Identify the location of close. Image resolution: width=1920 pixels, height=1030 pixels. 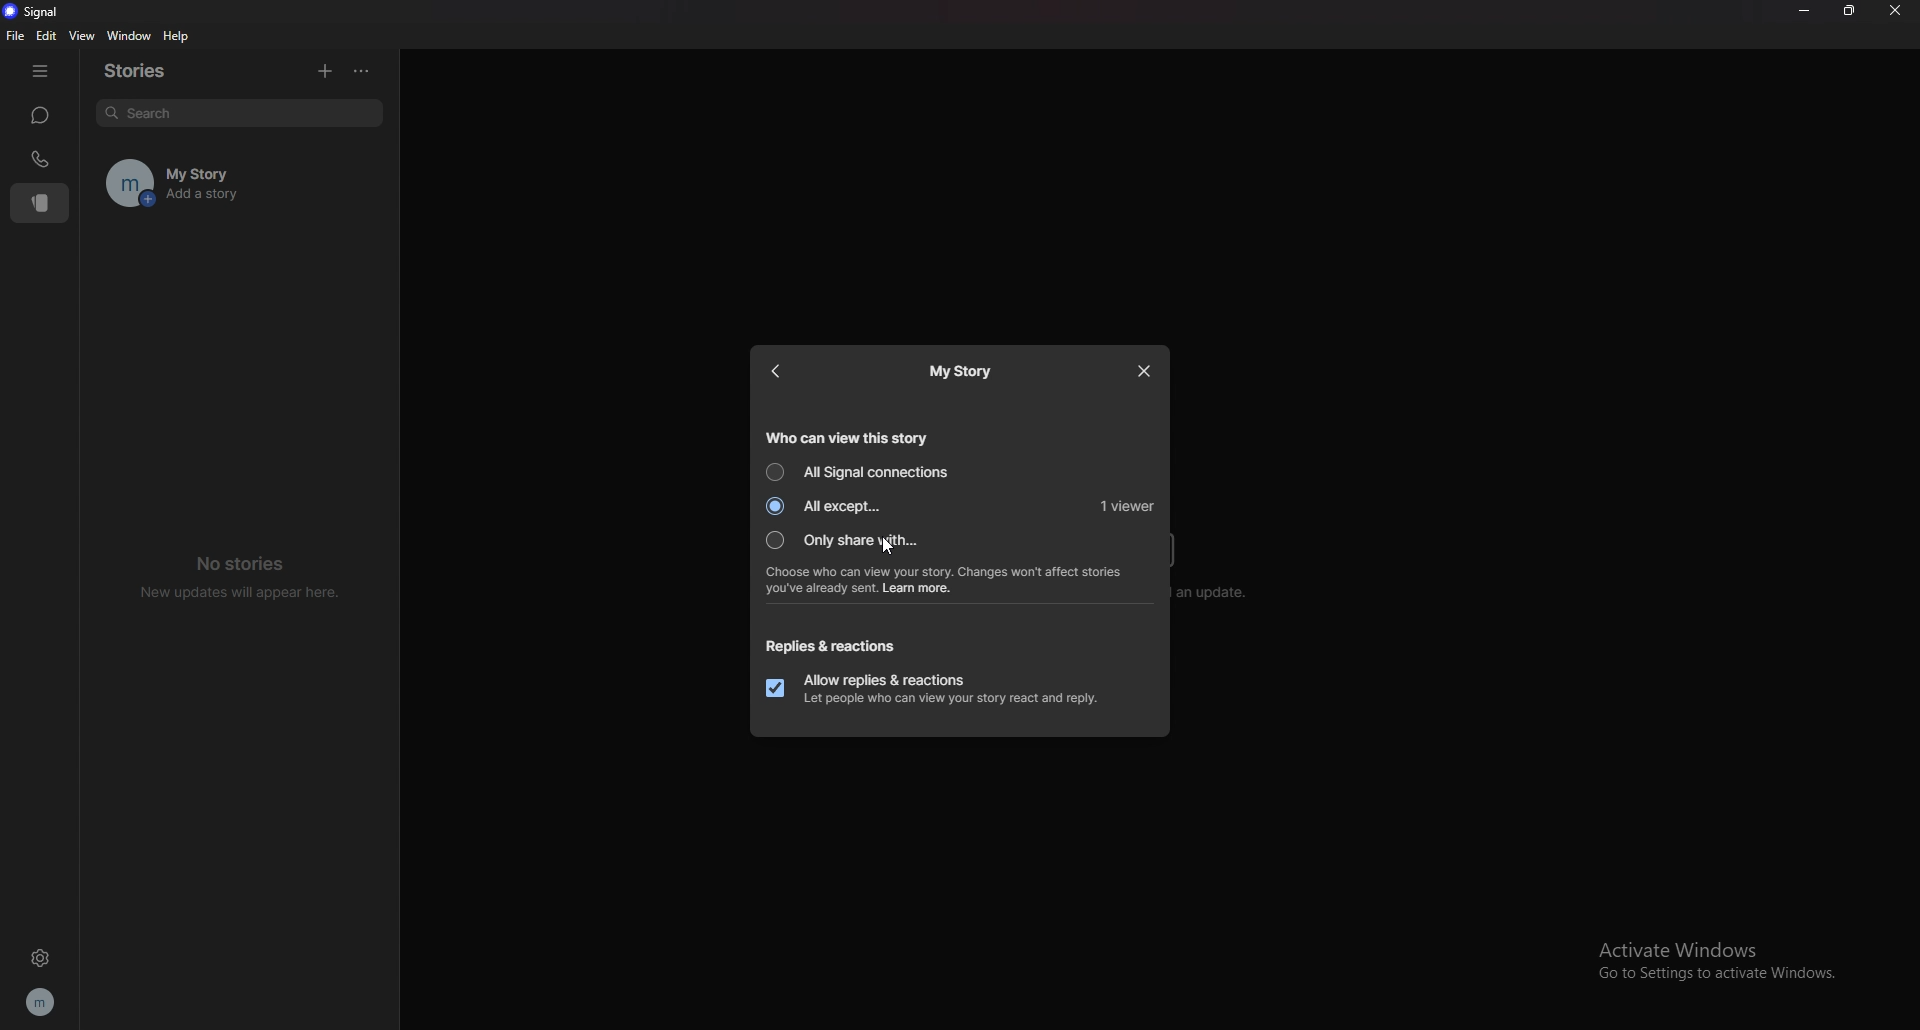
(1894, 11).